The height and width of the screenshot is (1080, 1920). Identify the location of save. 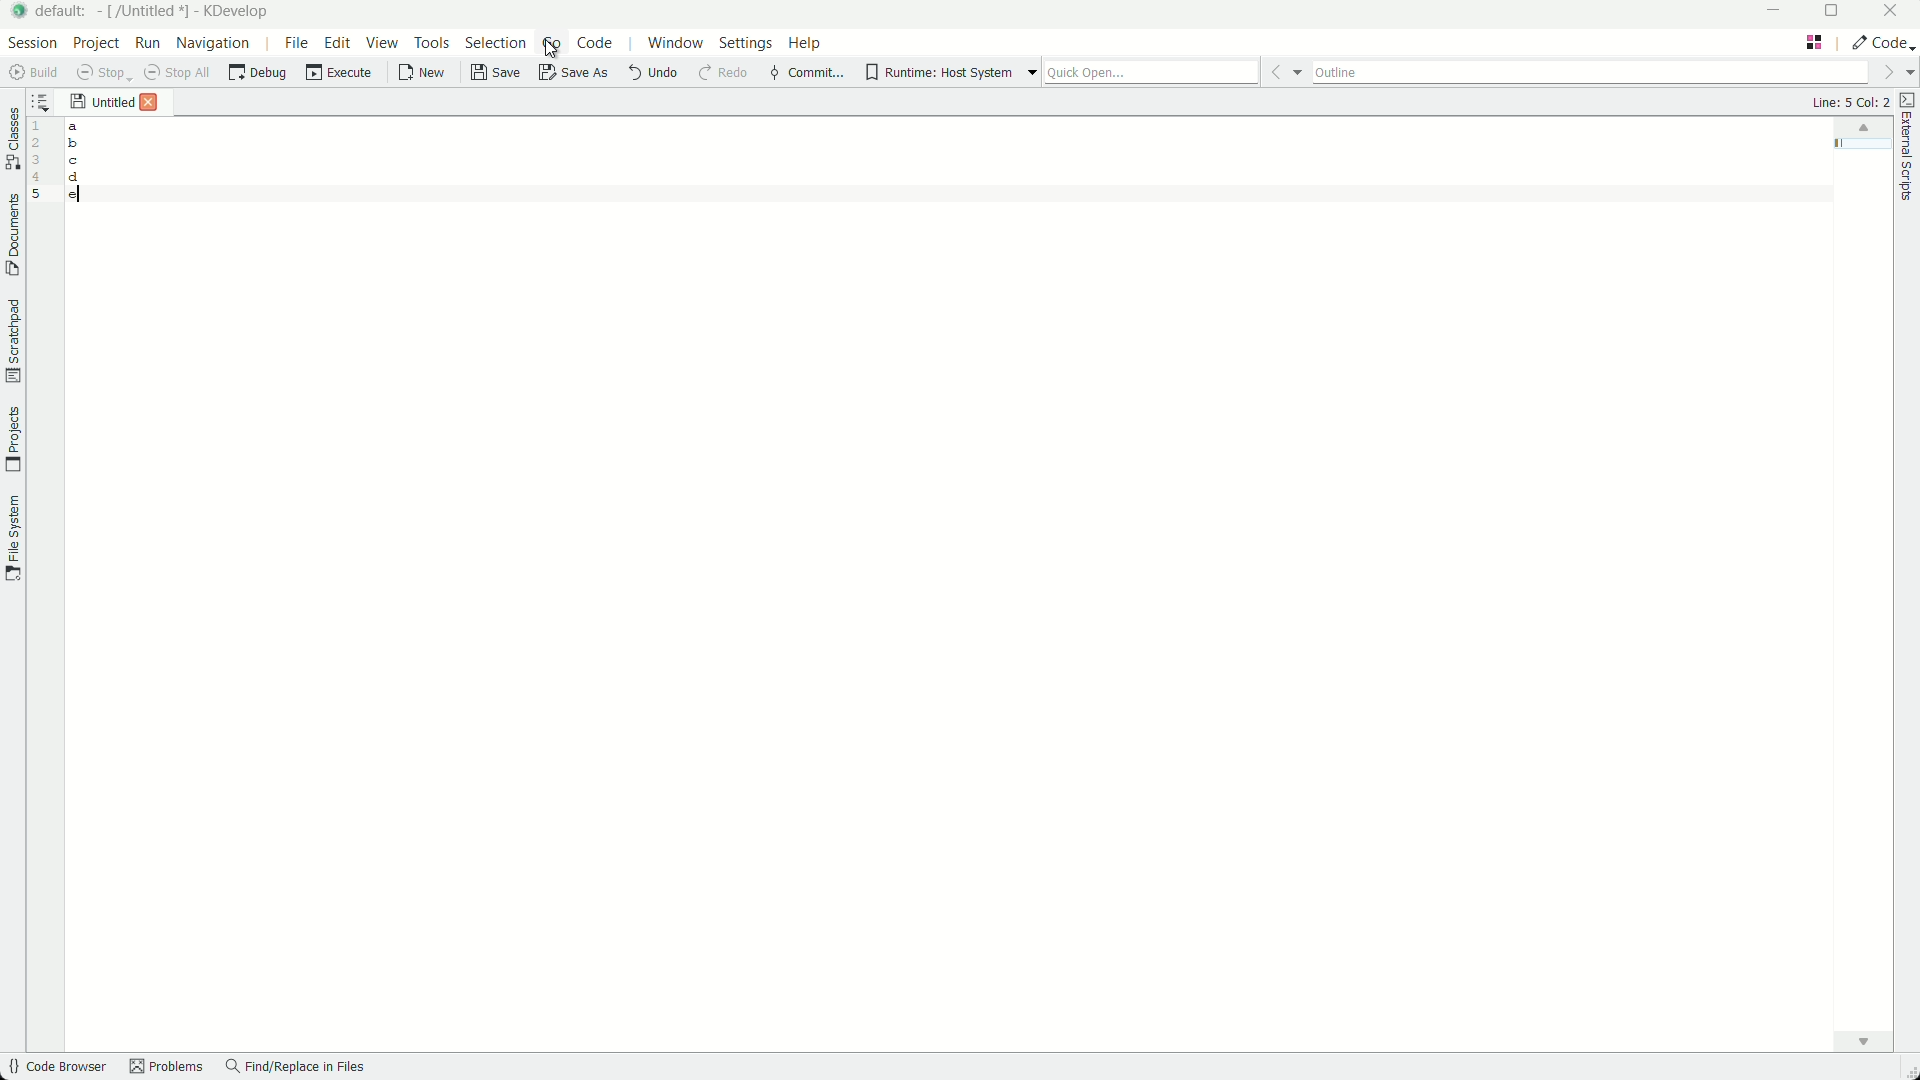
(494, 76).